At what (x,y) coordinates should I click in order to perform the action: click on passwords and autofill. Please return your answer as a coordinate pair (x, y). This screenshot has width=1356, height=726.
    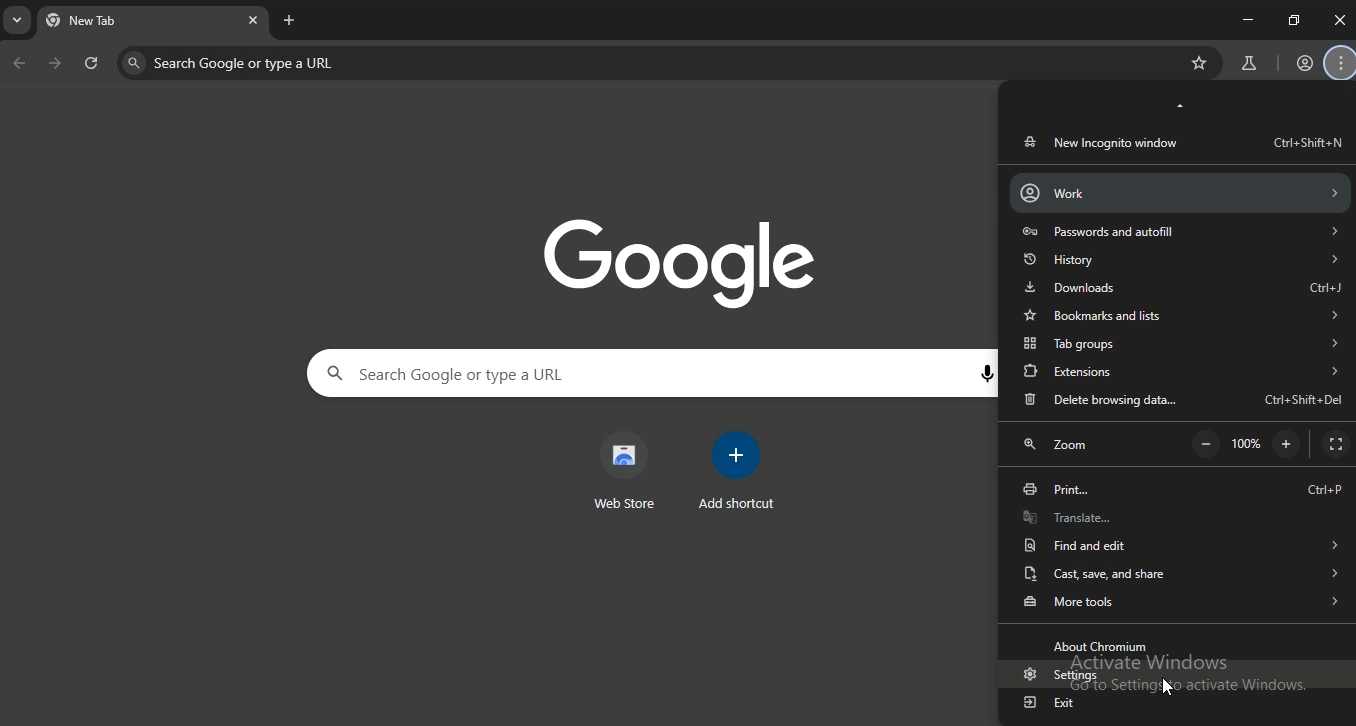
    Looking at the image, I should click on (1179, 231).